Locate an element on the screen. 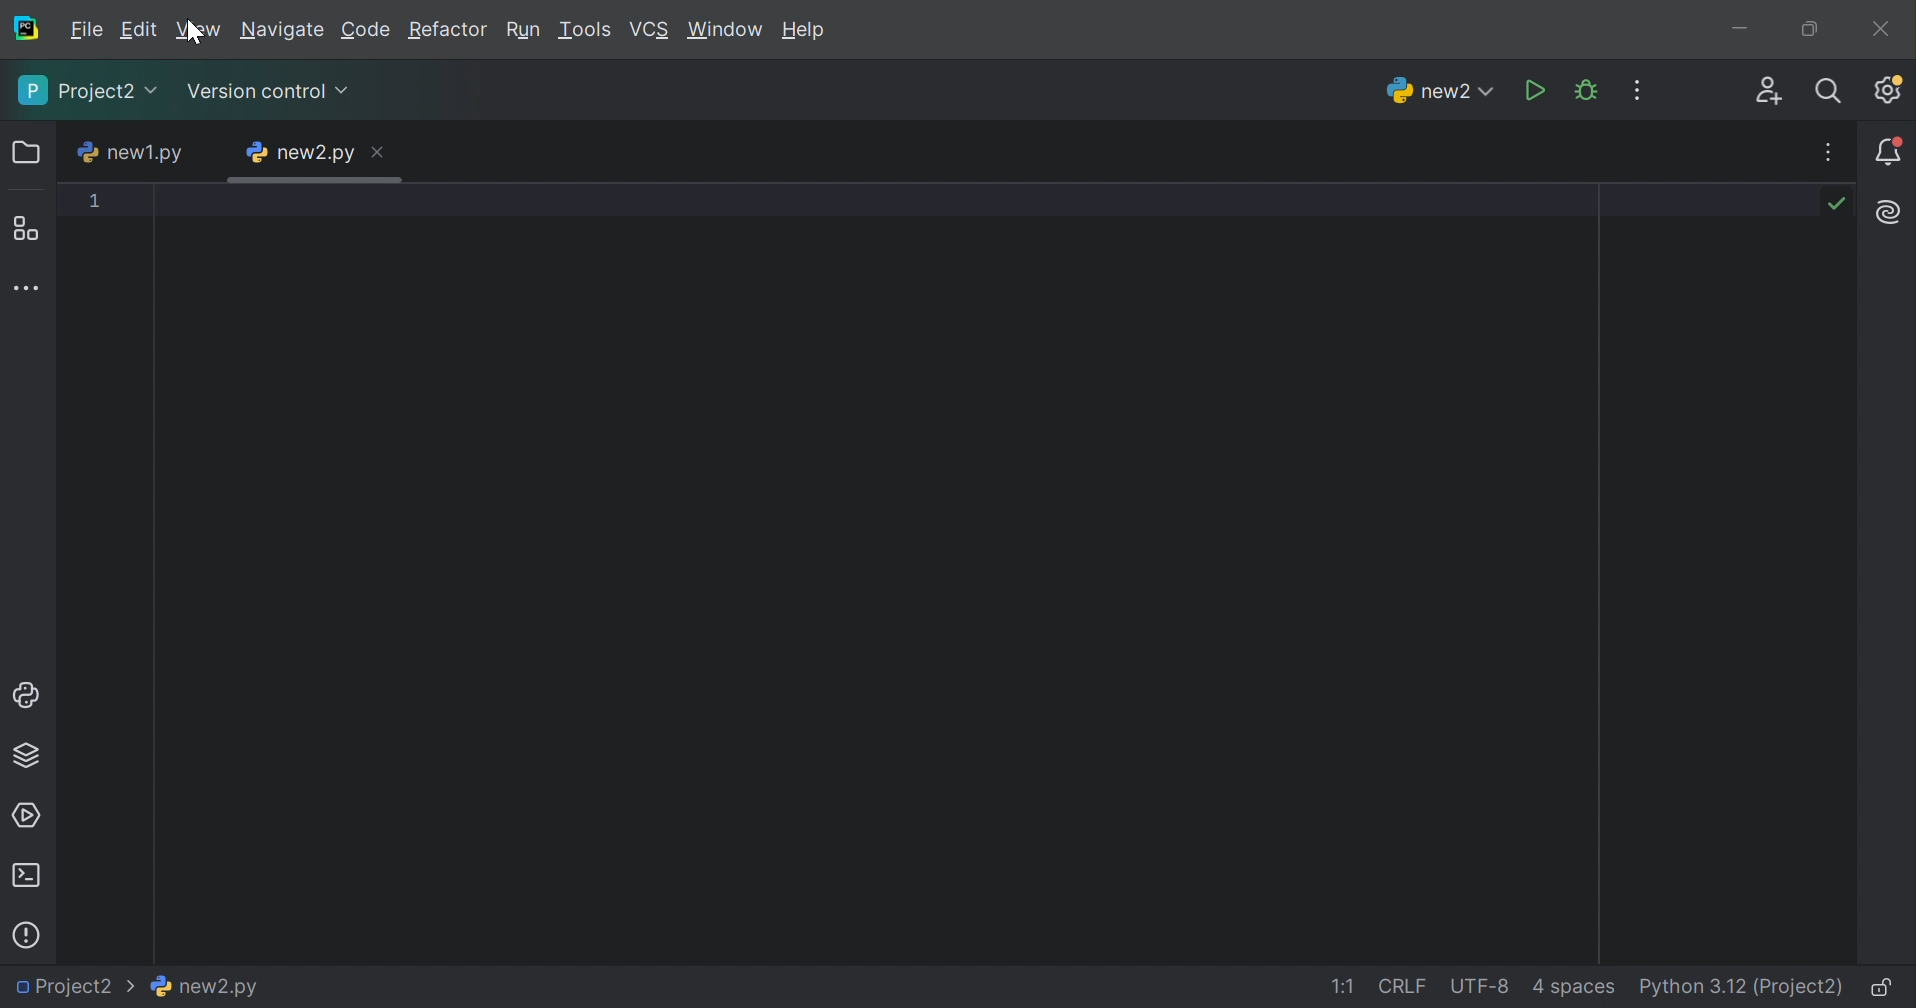 The image size is (1916, 1008). More actions is located at coordinates (1630, 91).